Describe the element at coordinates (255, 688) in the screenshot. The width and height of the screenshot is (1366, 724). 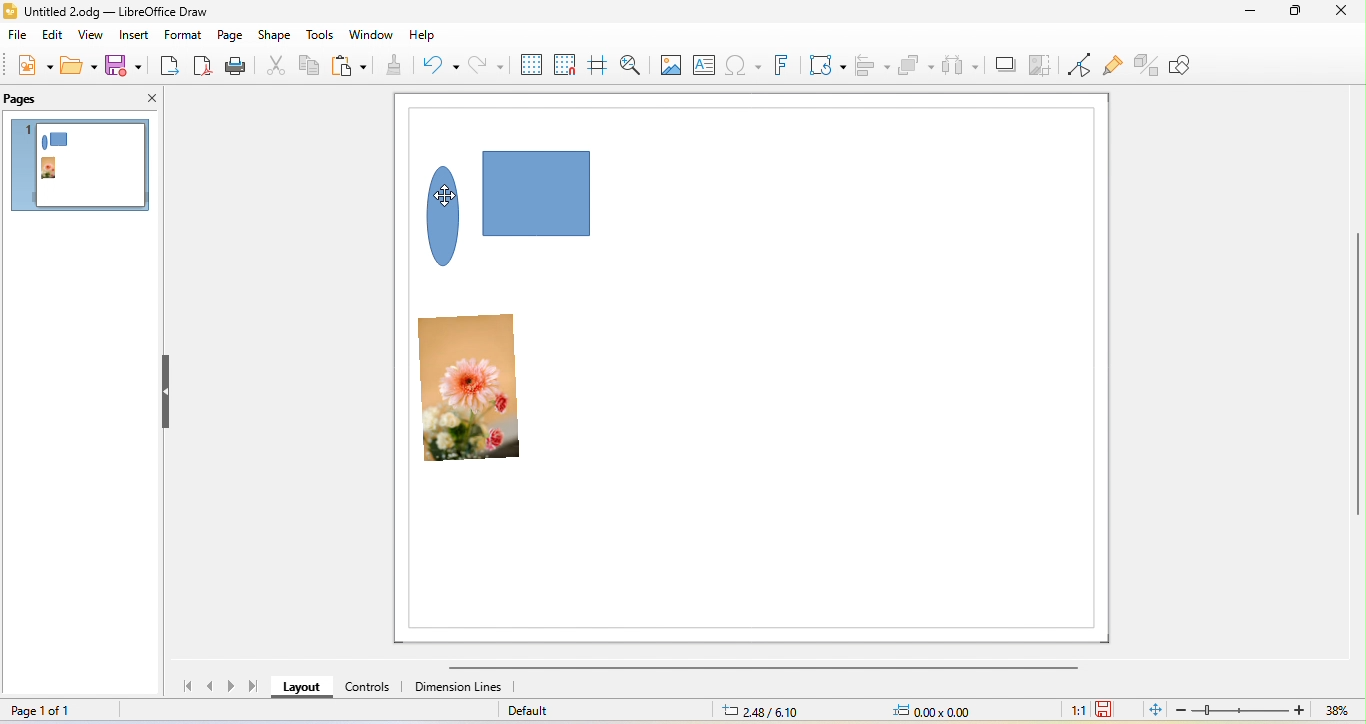
I see `last page` at that location.